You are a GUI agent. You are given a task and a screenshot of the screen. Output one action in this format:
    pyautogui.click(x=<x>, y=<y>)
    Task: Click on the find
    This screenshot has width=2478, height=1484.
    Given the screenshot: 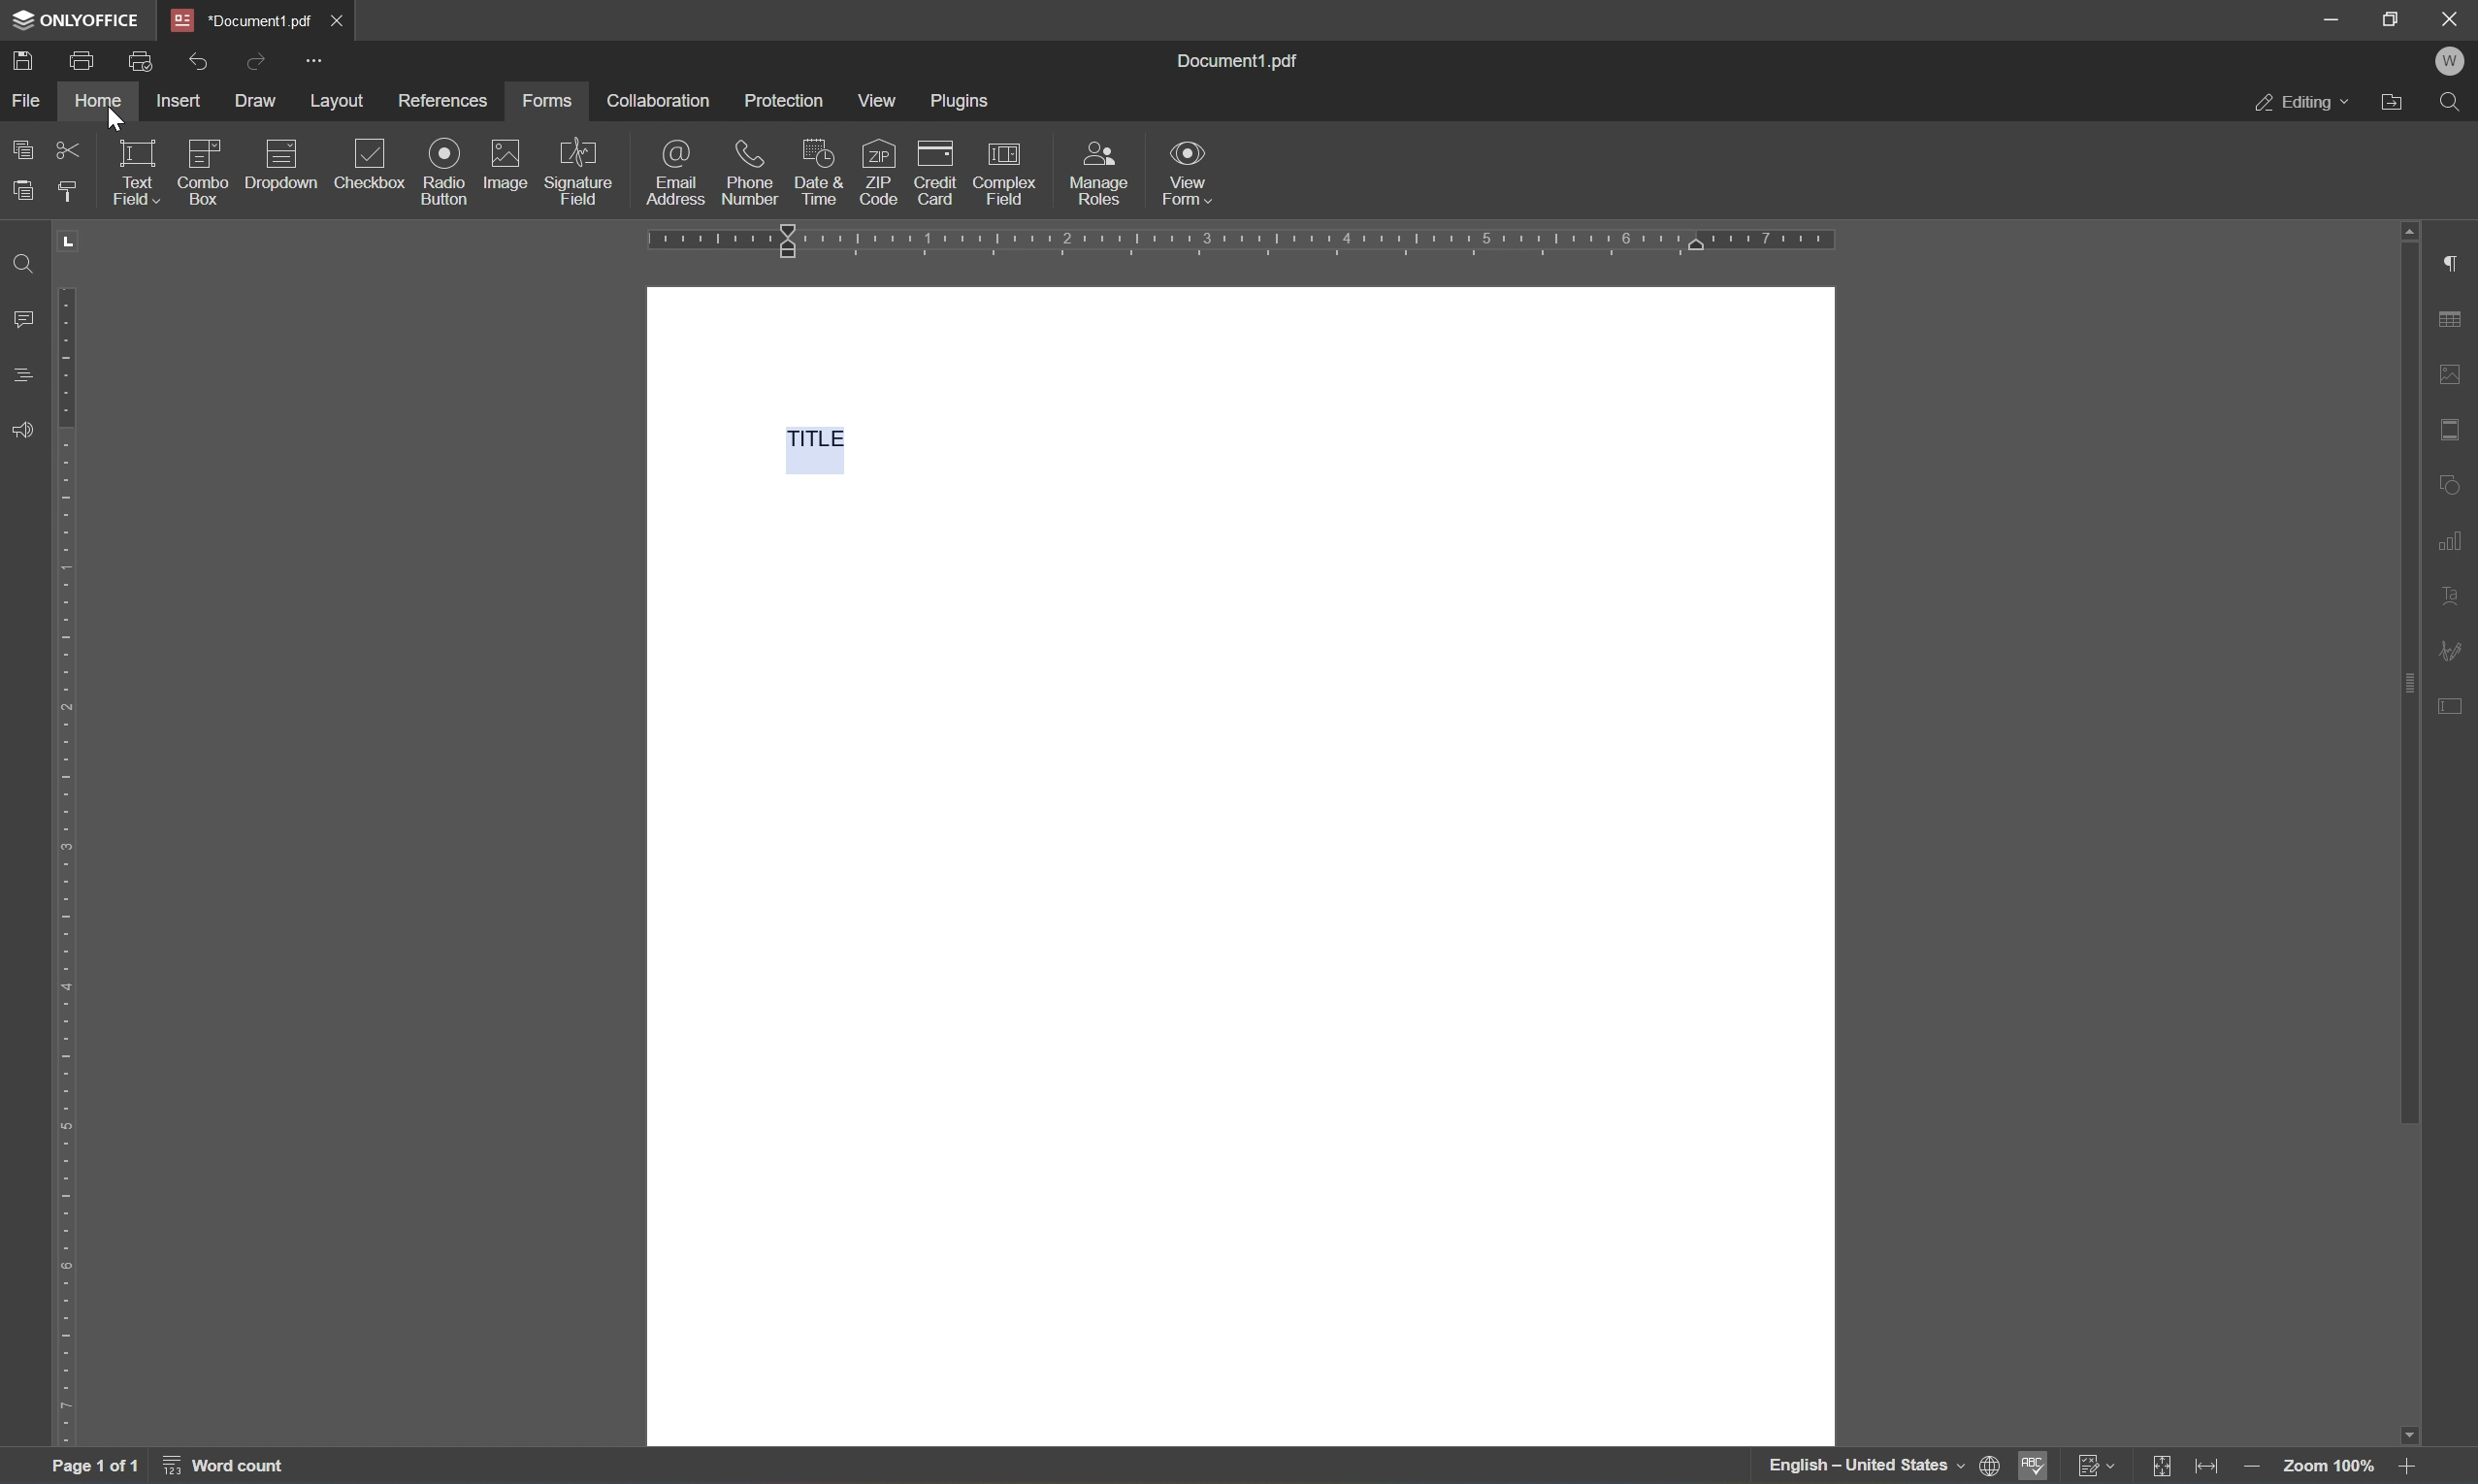 What is the action you would take?
    pyautogui.click(x=28, y=263)
    